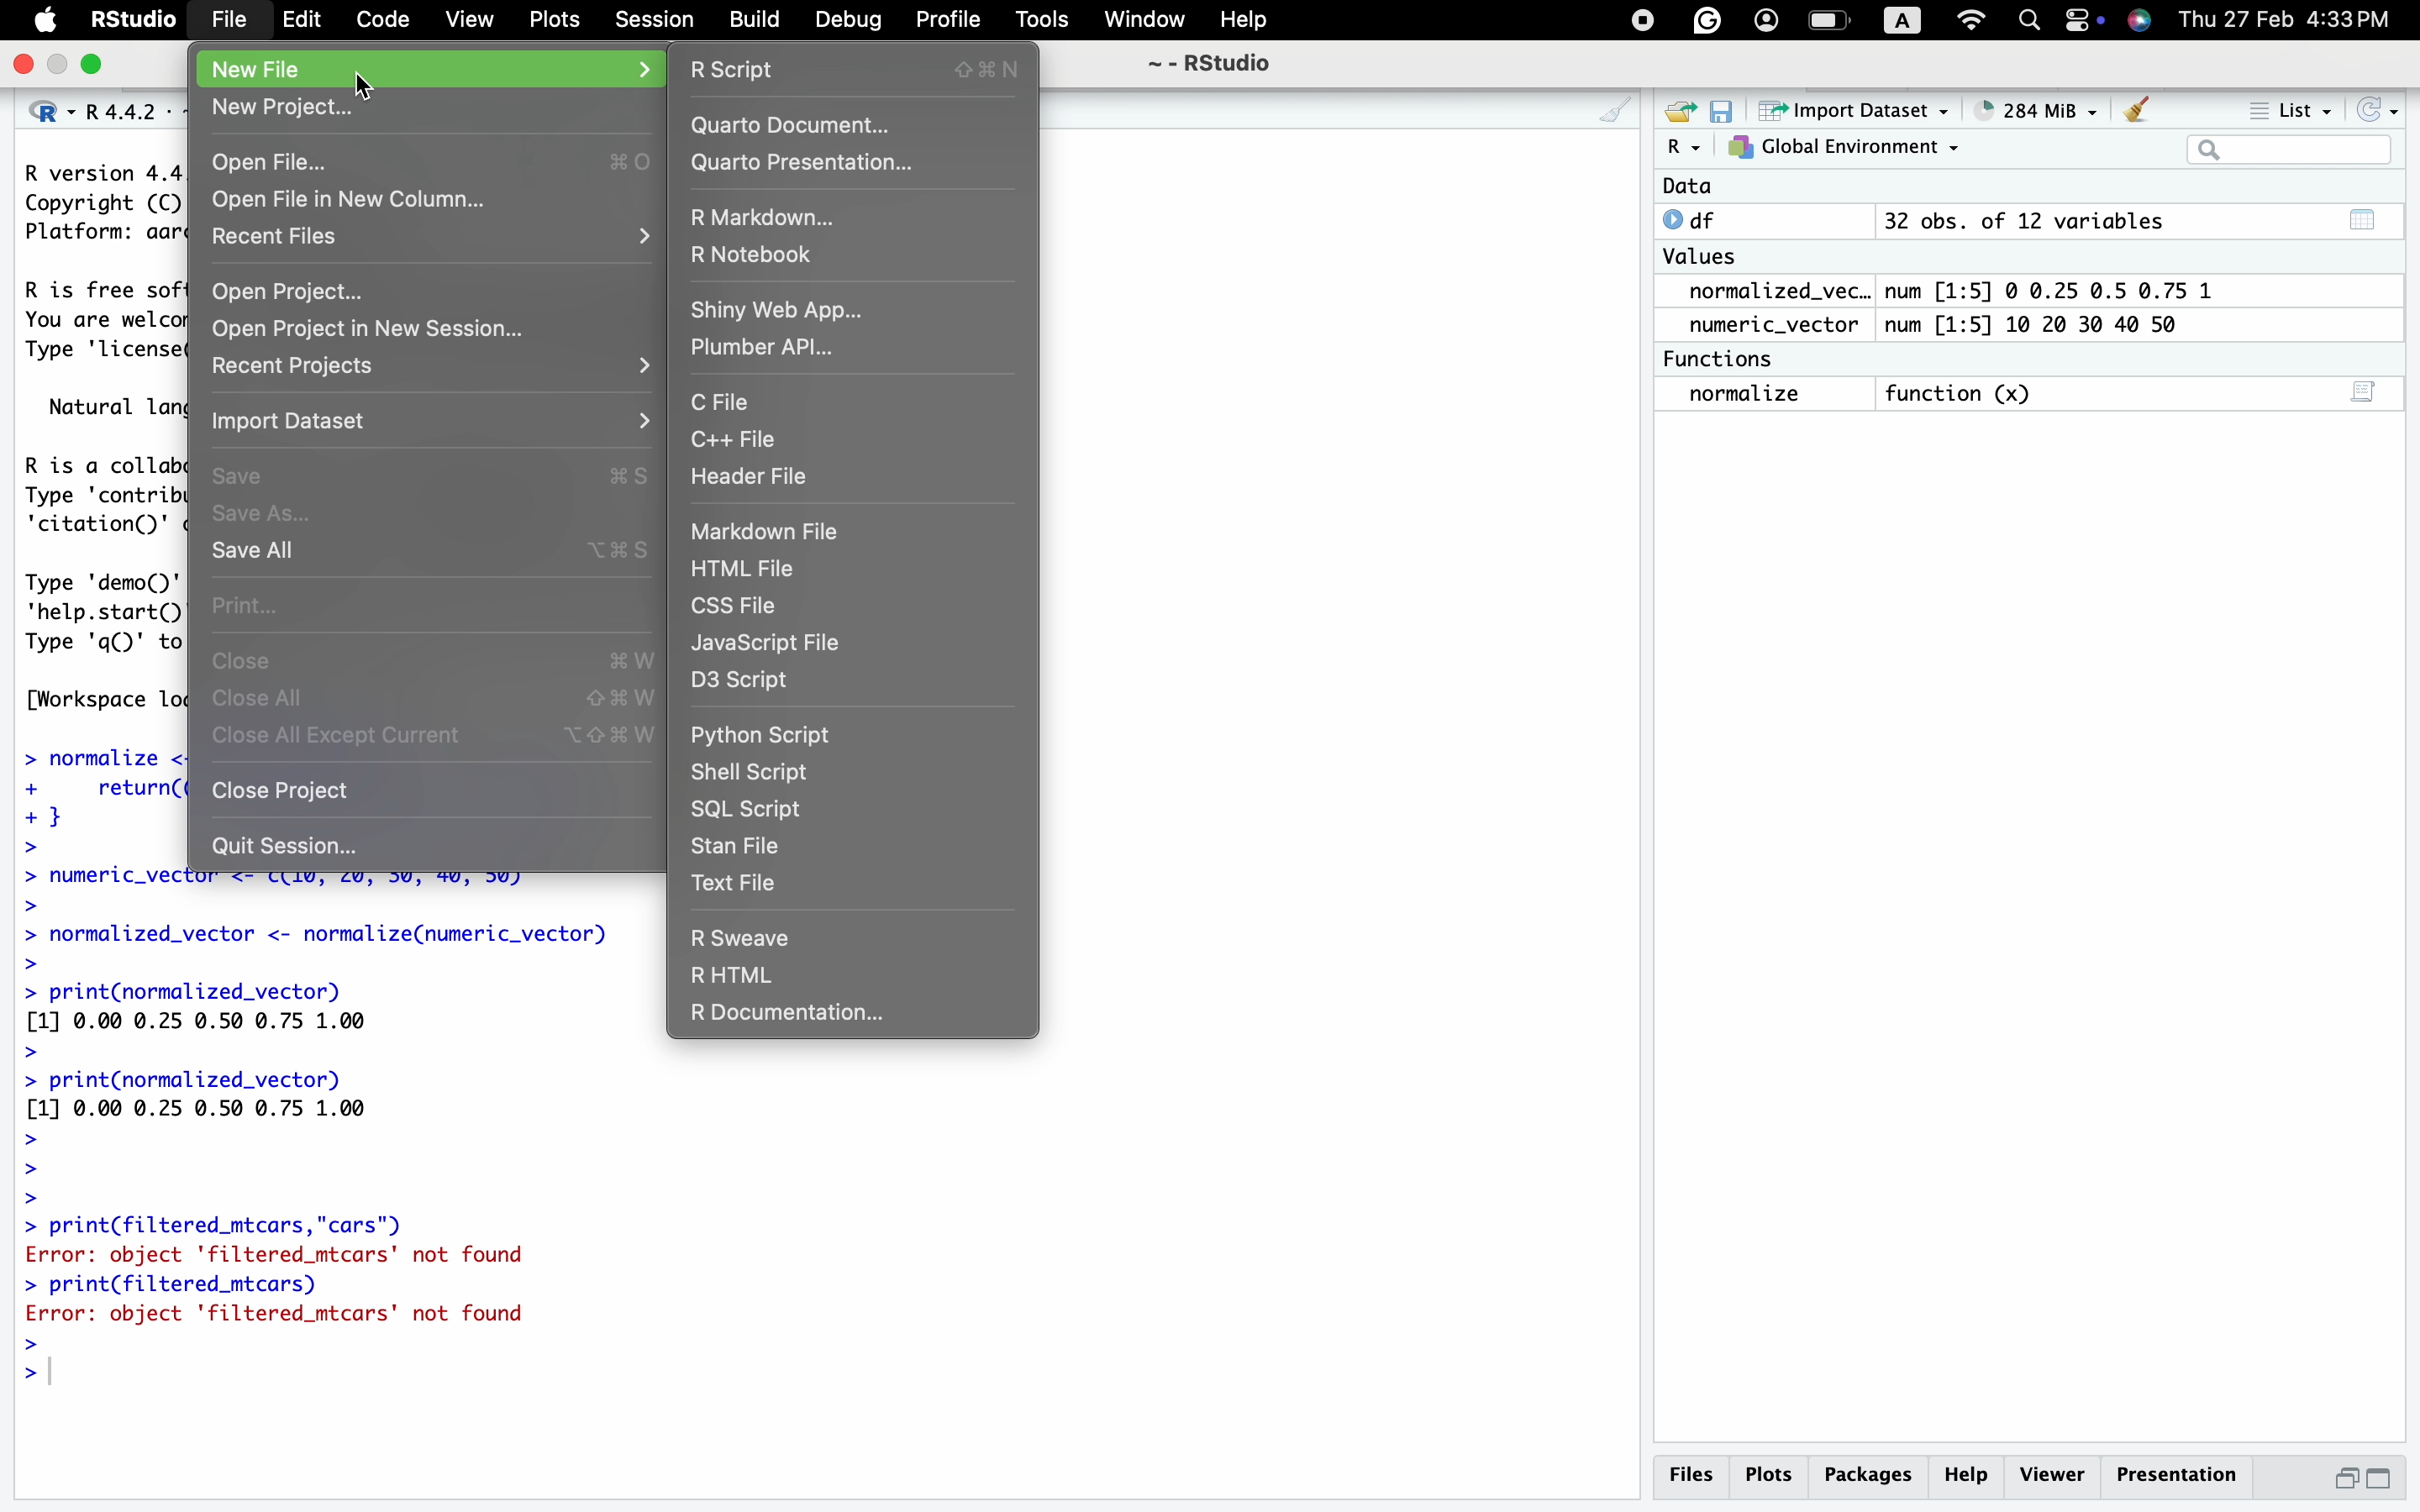 Image resolution: width=2420 pixels, height=1512 pixels. What do you see at coordinates (758, 21) in the screenshot?
I see `Build` at bounding box center [758, 21].